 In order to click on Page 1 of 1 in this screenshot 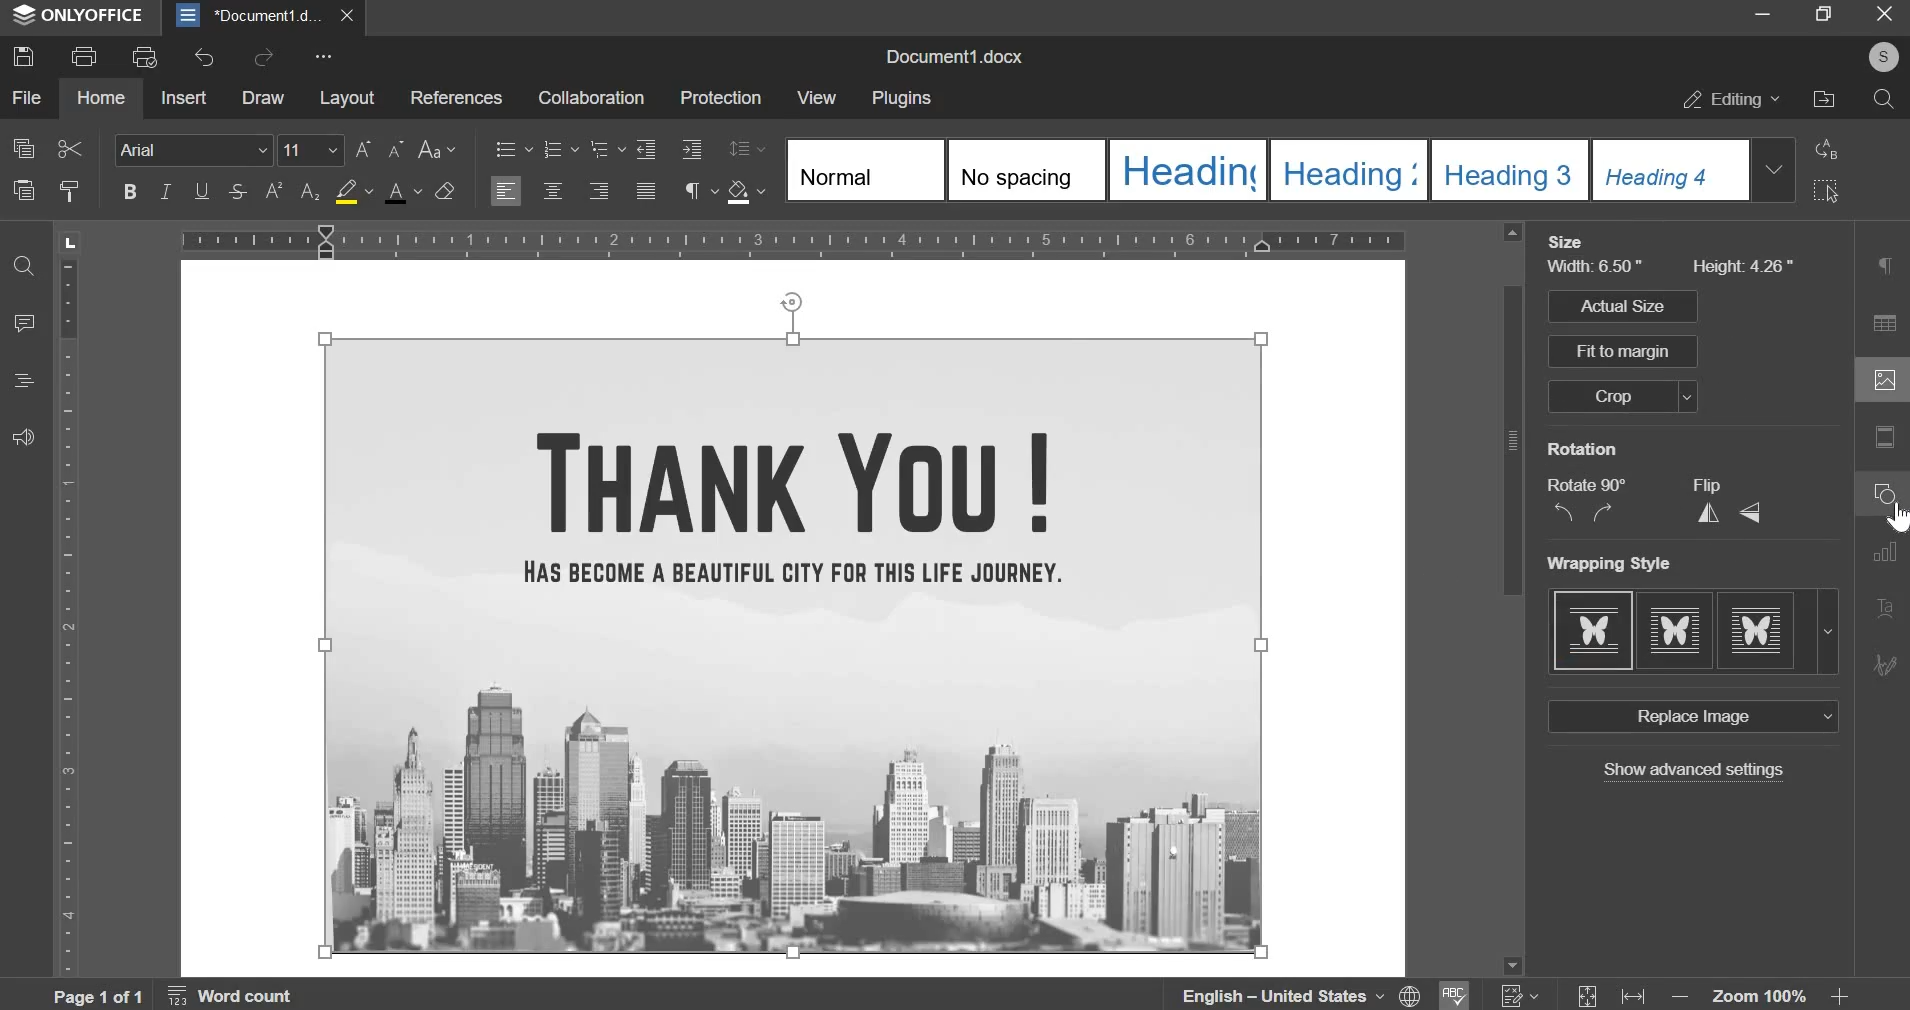, I will do `click(102, 996)`.